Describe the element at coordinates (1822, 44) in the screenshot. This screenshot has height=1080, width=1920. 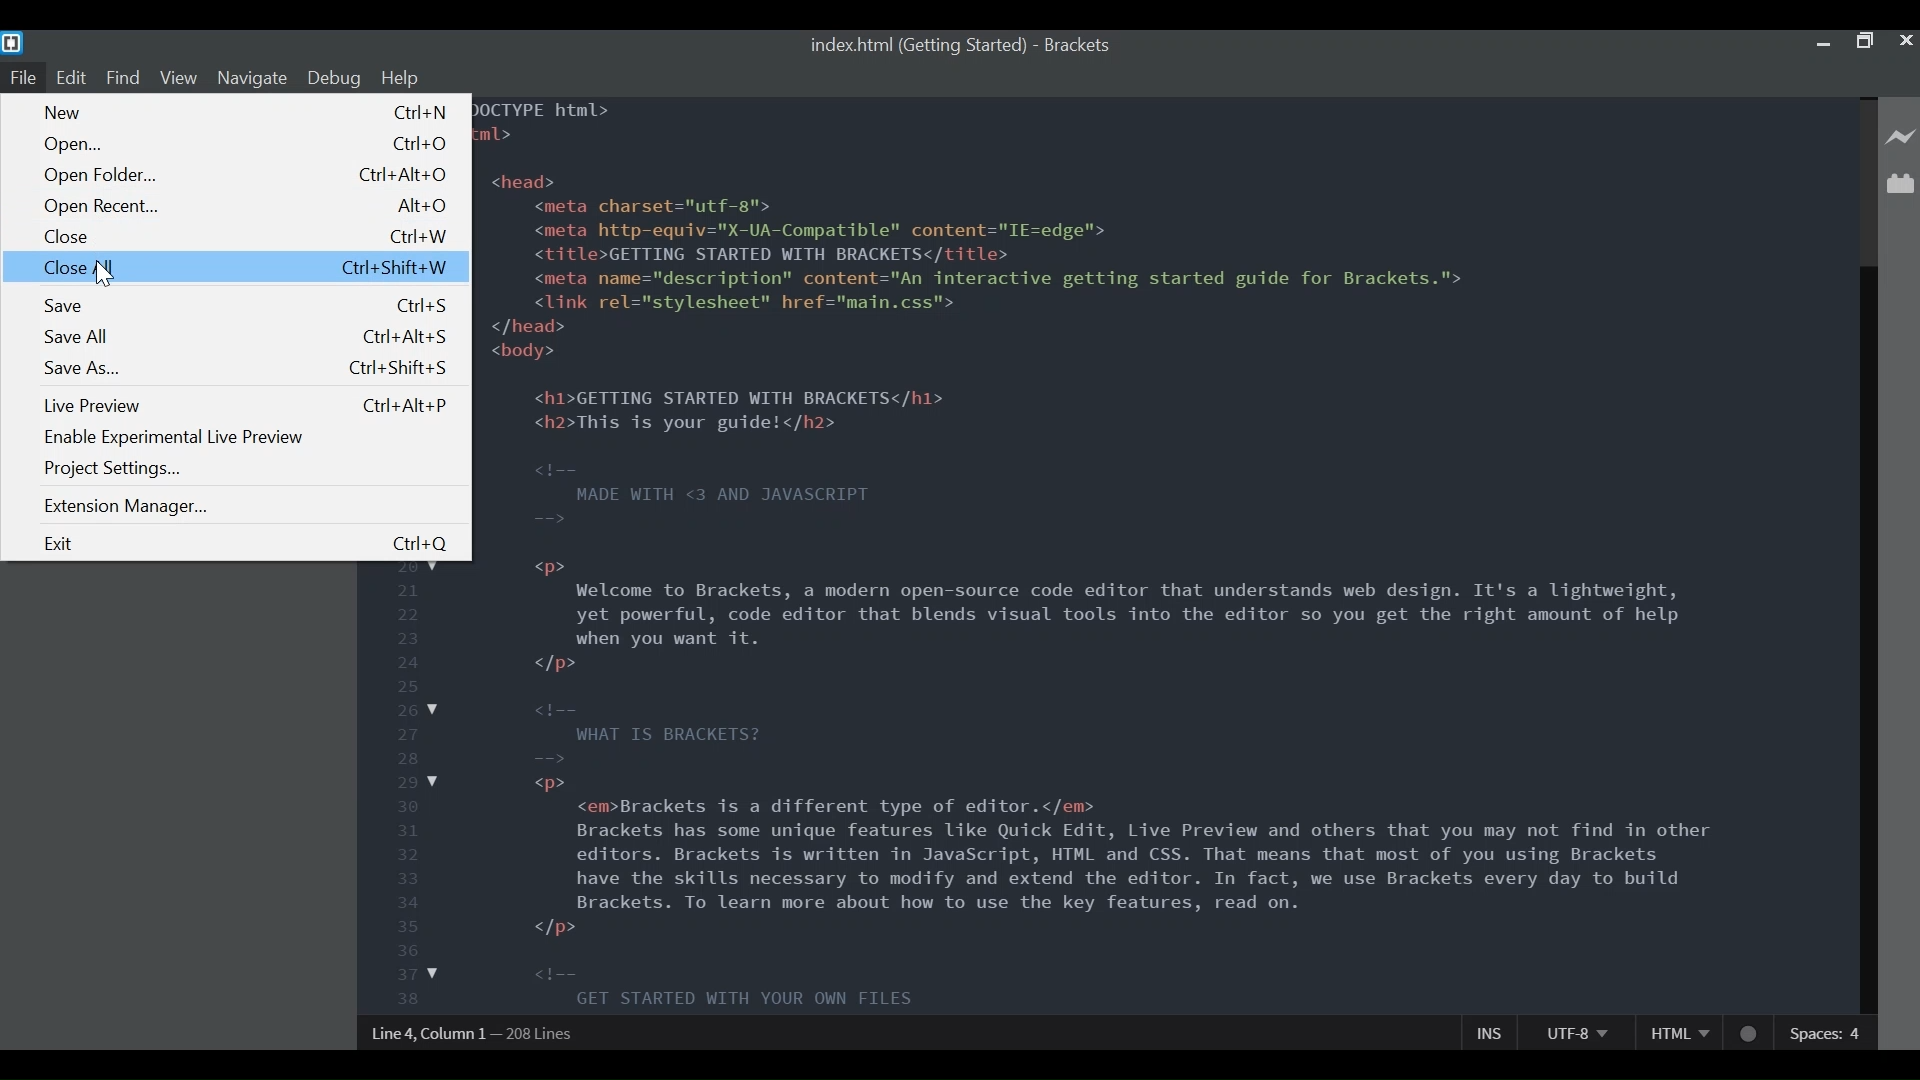
I see `minimize` at that location.